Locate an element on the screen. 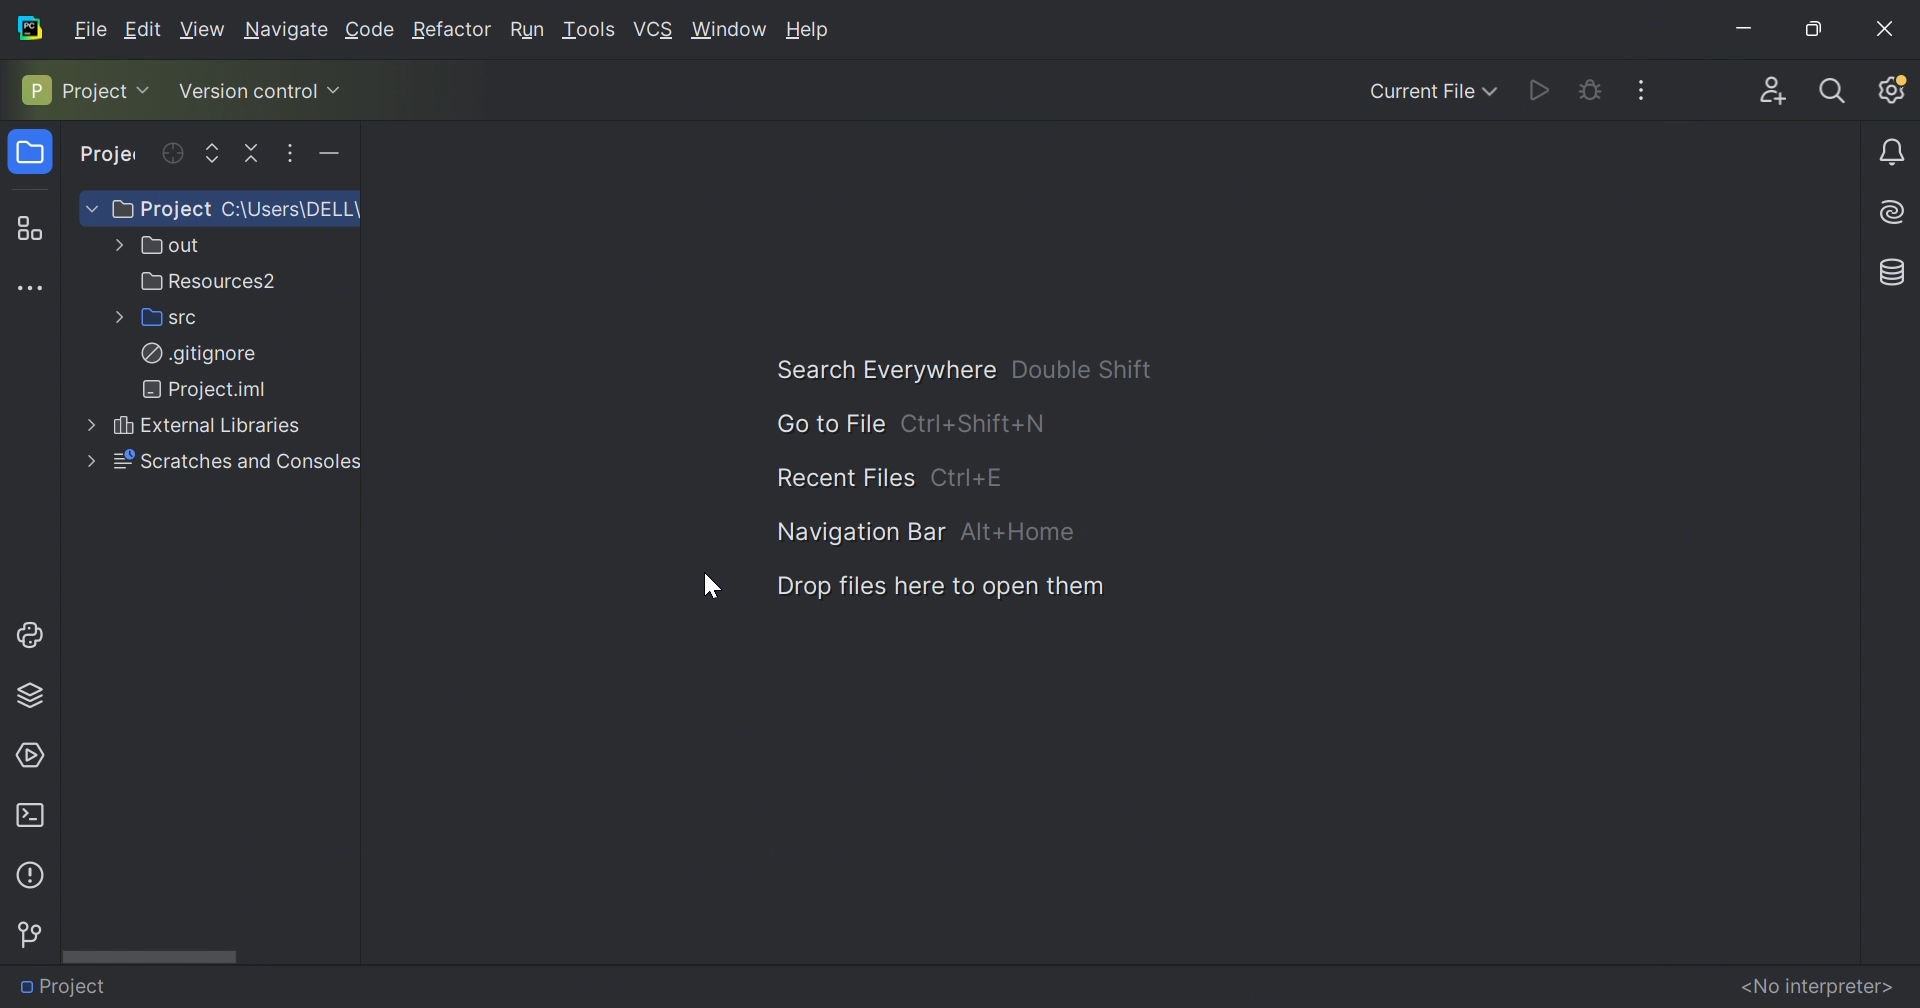 This screenshot has width=1920, height=1008. More is located at coordinates (114, 247).